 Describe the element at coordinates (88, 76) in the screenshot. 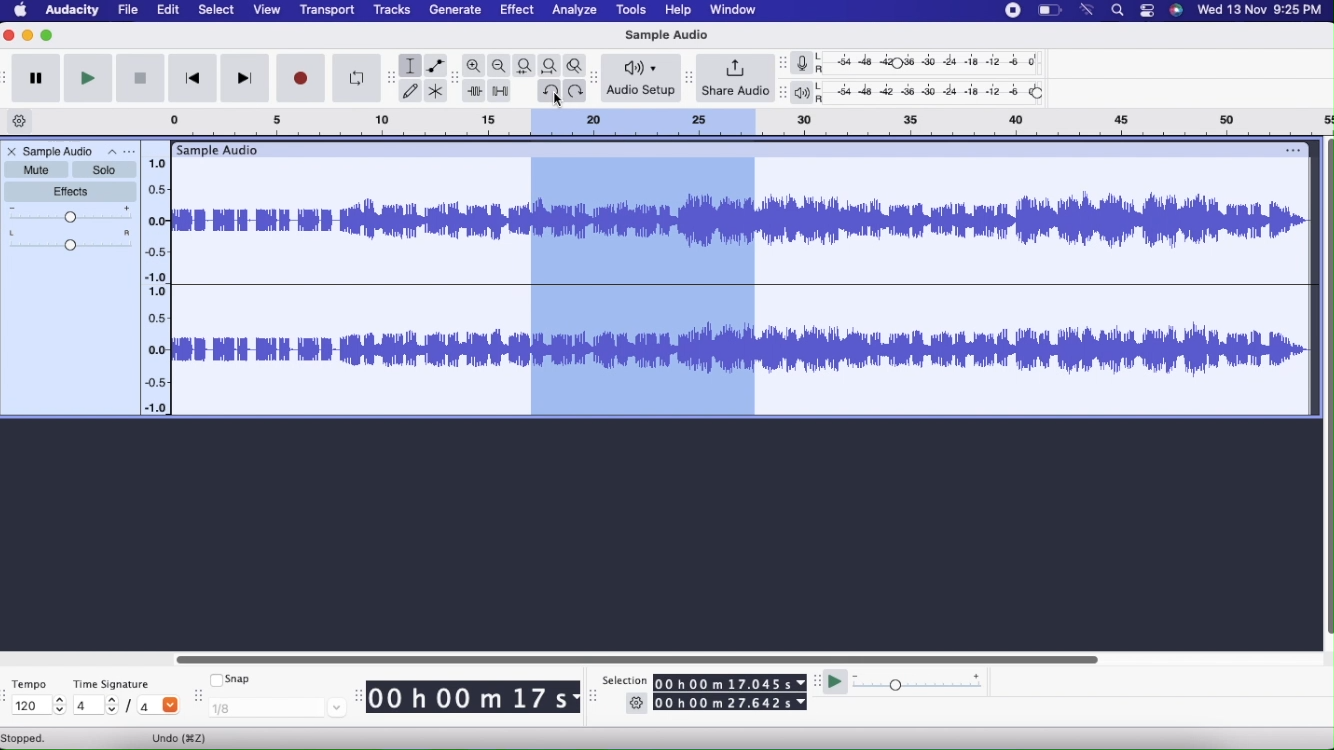

I see `Play` at that location.